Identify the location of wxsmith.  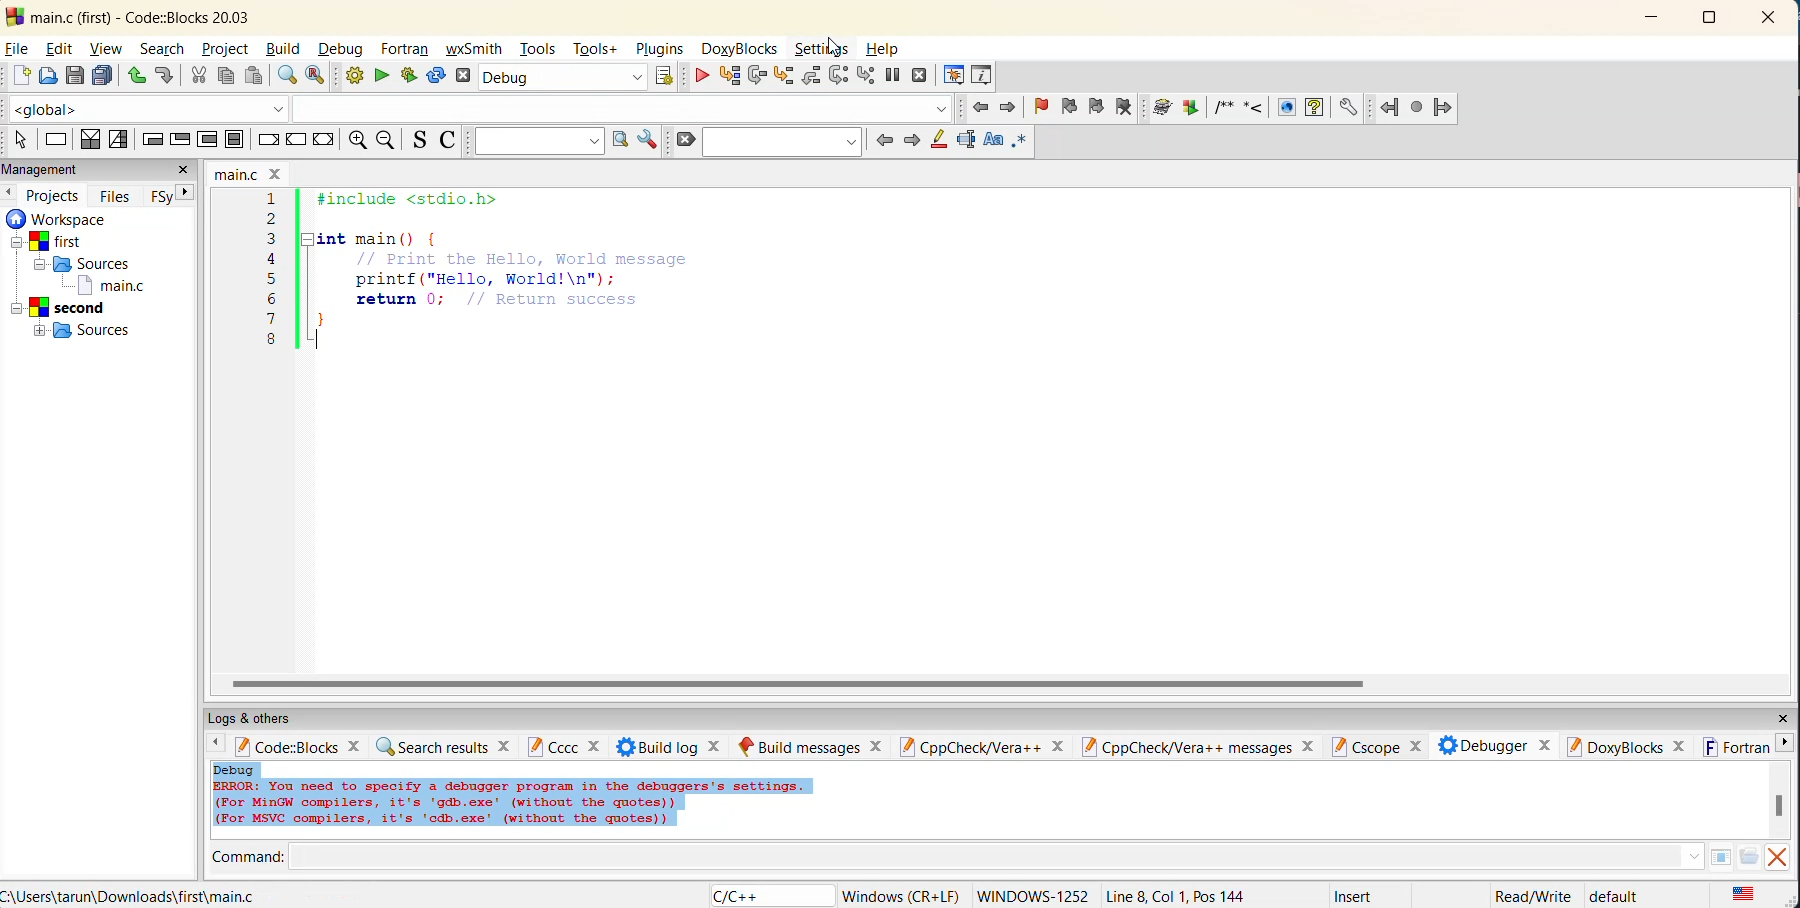
(477, 51).